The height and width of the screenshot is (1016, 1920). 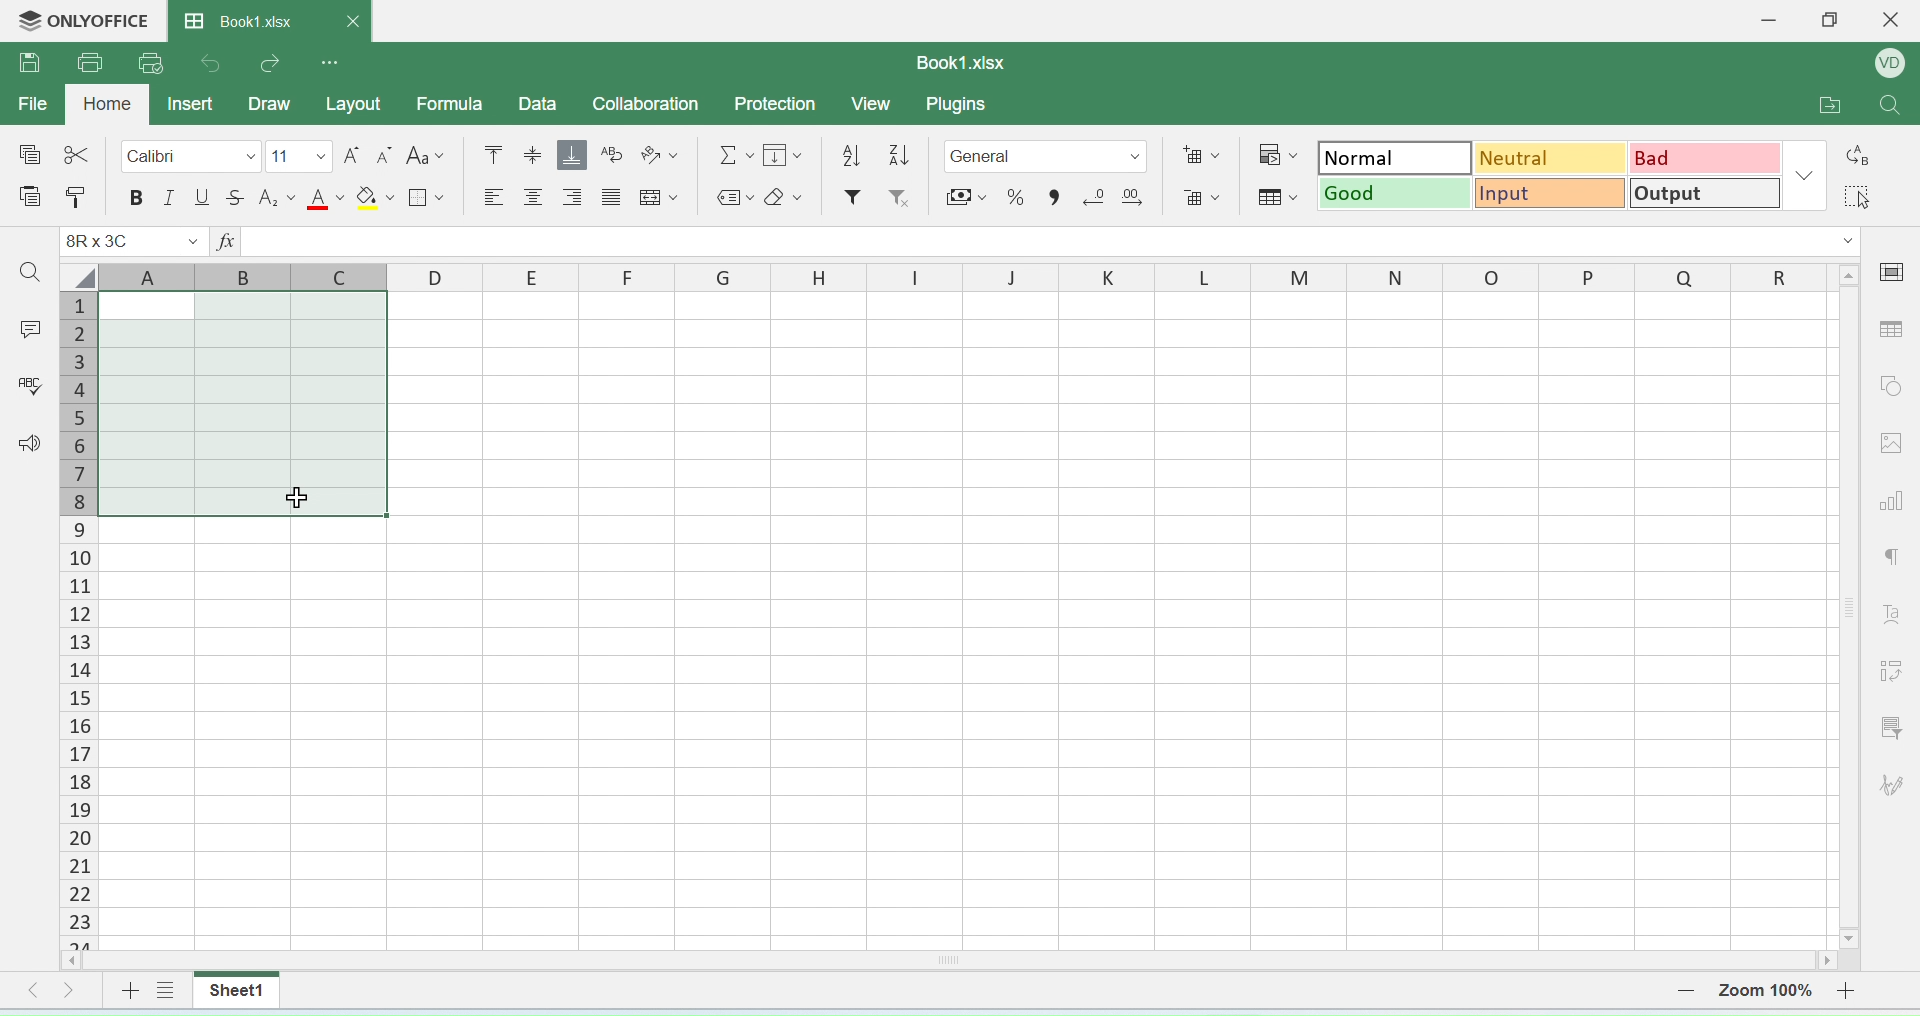 What do you see at coordinates (193, 157) in the screenshot?
I see `calibri` at bounding box center [193, 157].